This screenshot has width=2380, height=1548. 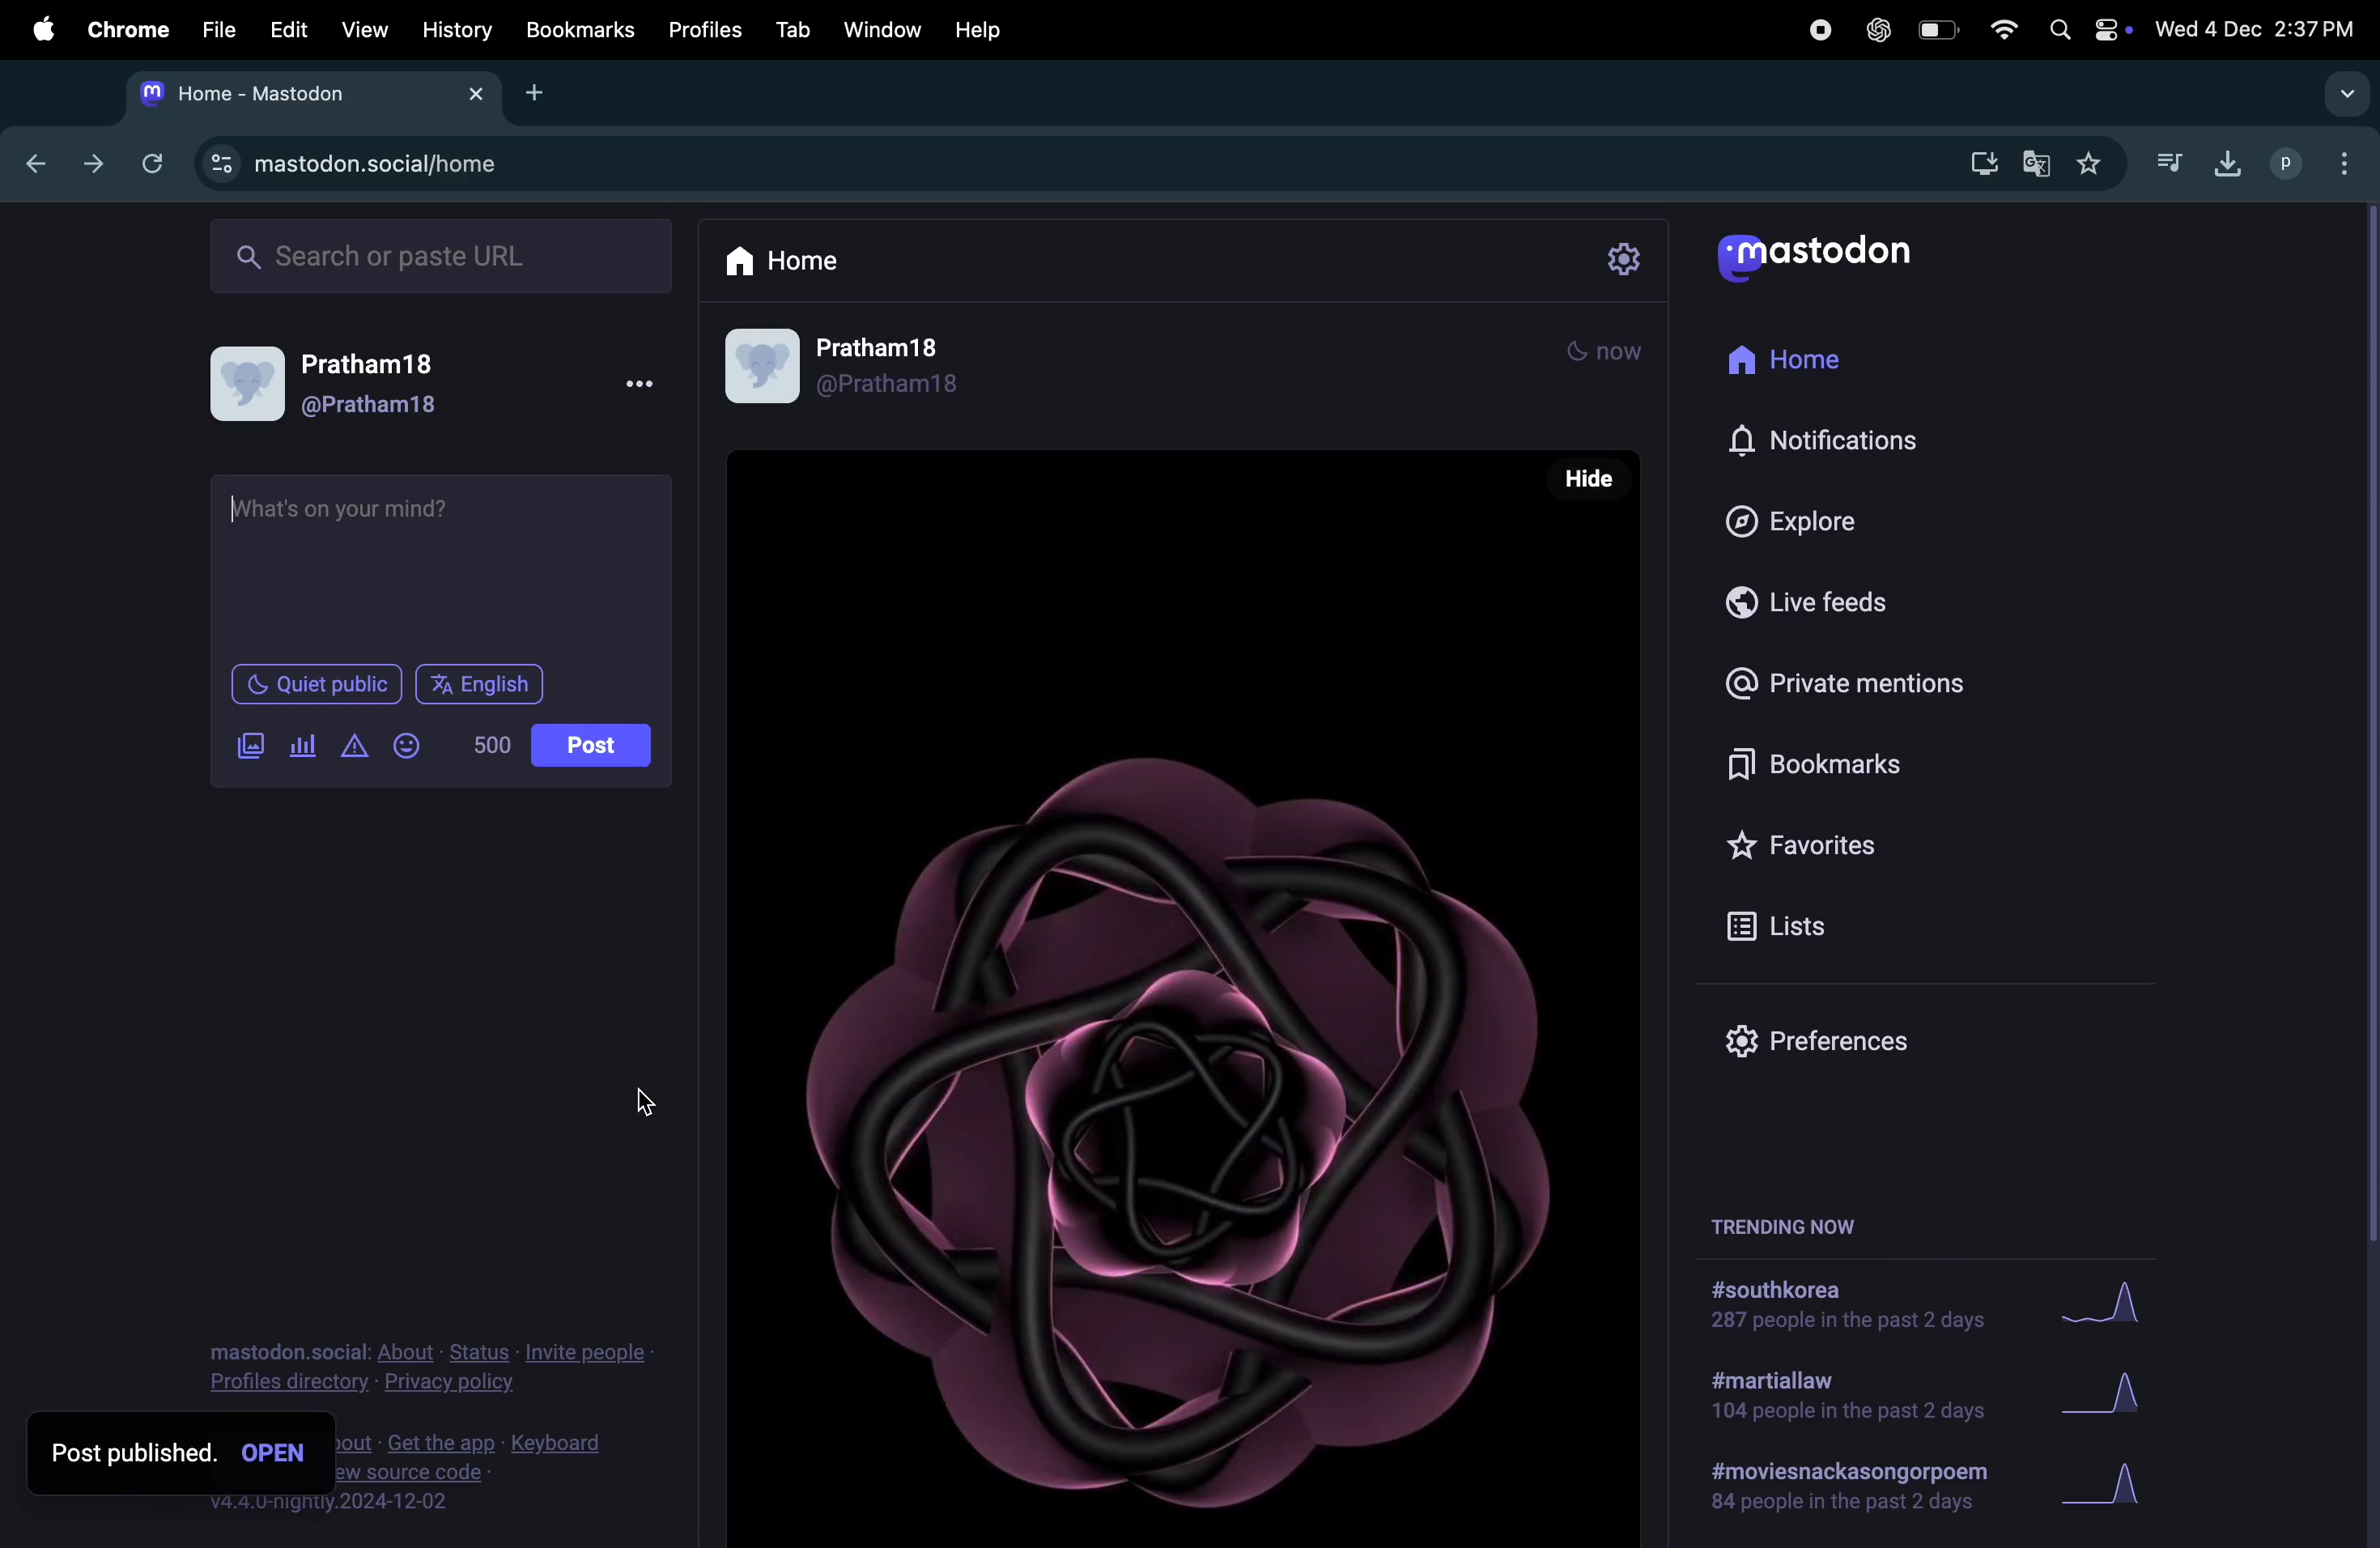 I want to click on Bookmarks, so click(x=582, y=32).